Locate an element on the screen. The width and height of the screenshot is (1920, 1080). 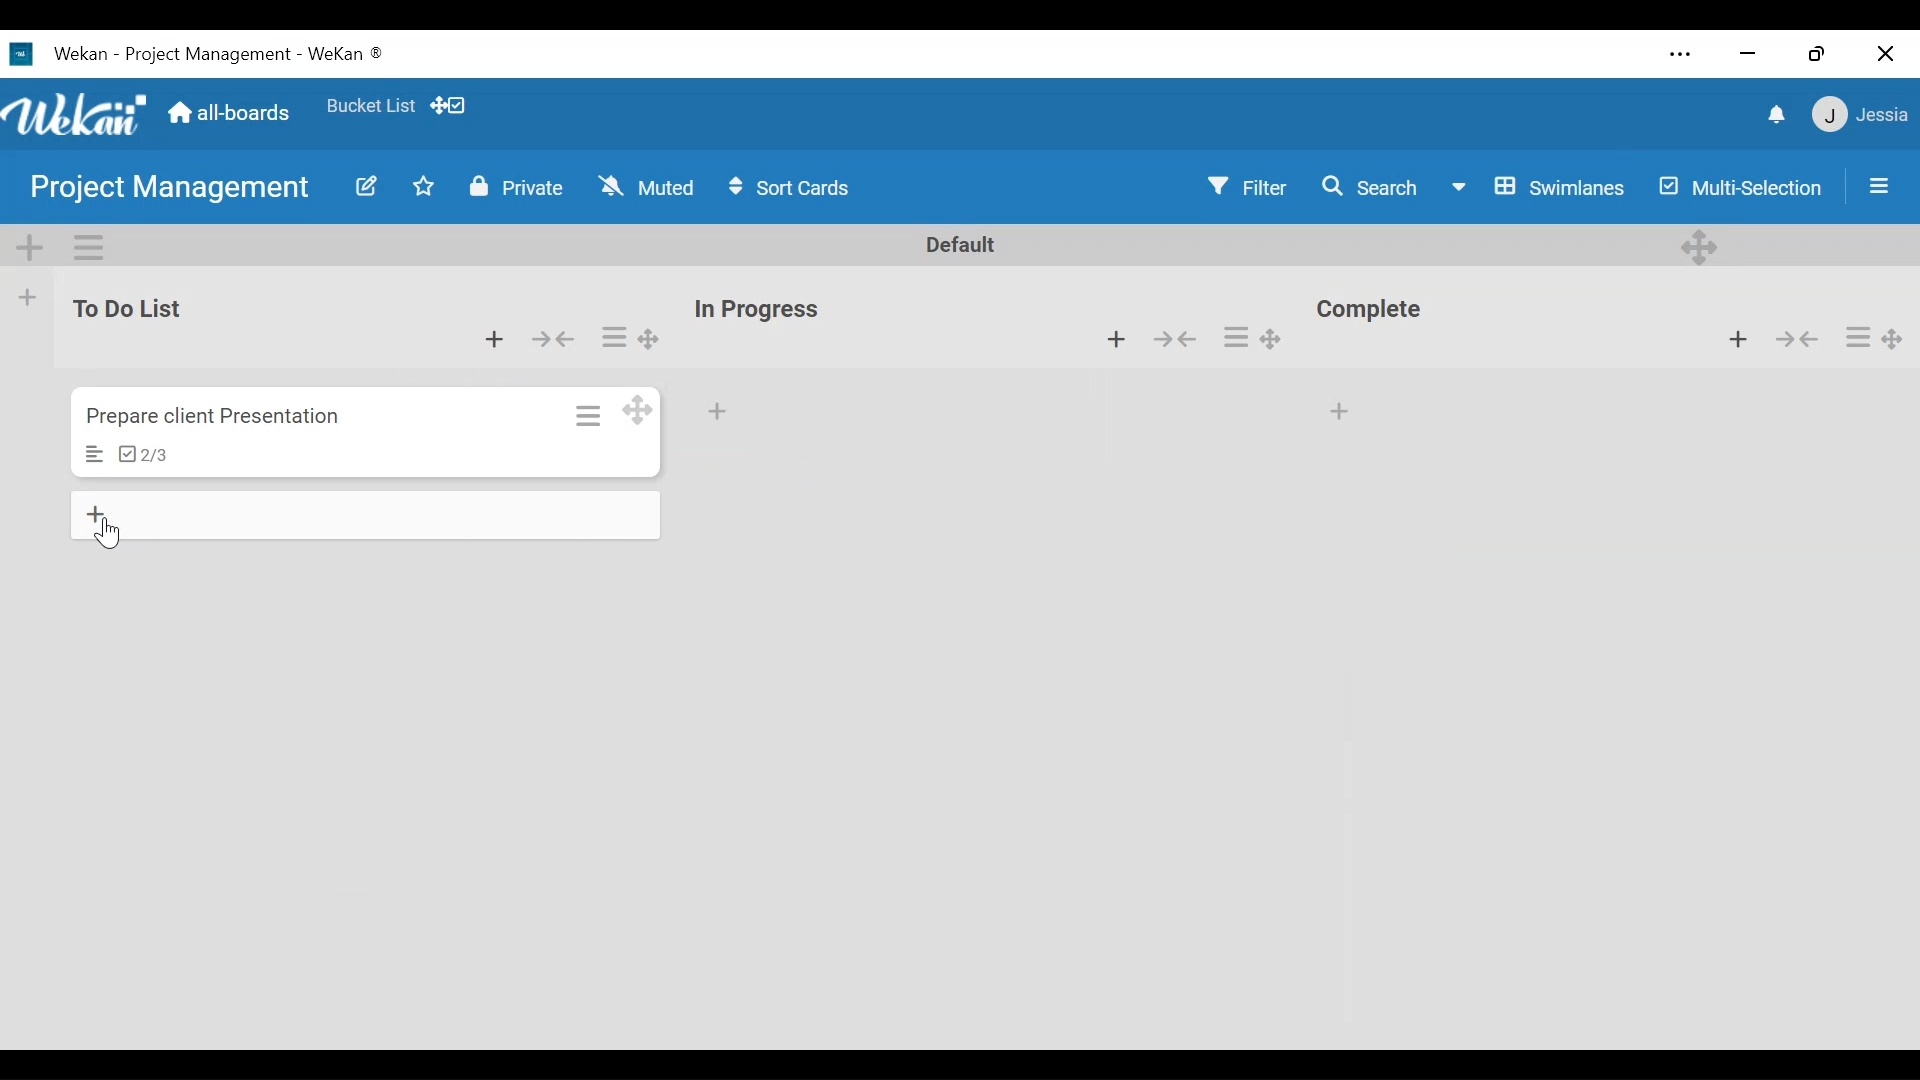
Collapse is located at coordinates (556, 337).